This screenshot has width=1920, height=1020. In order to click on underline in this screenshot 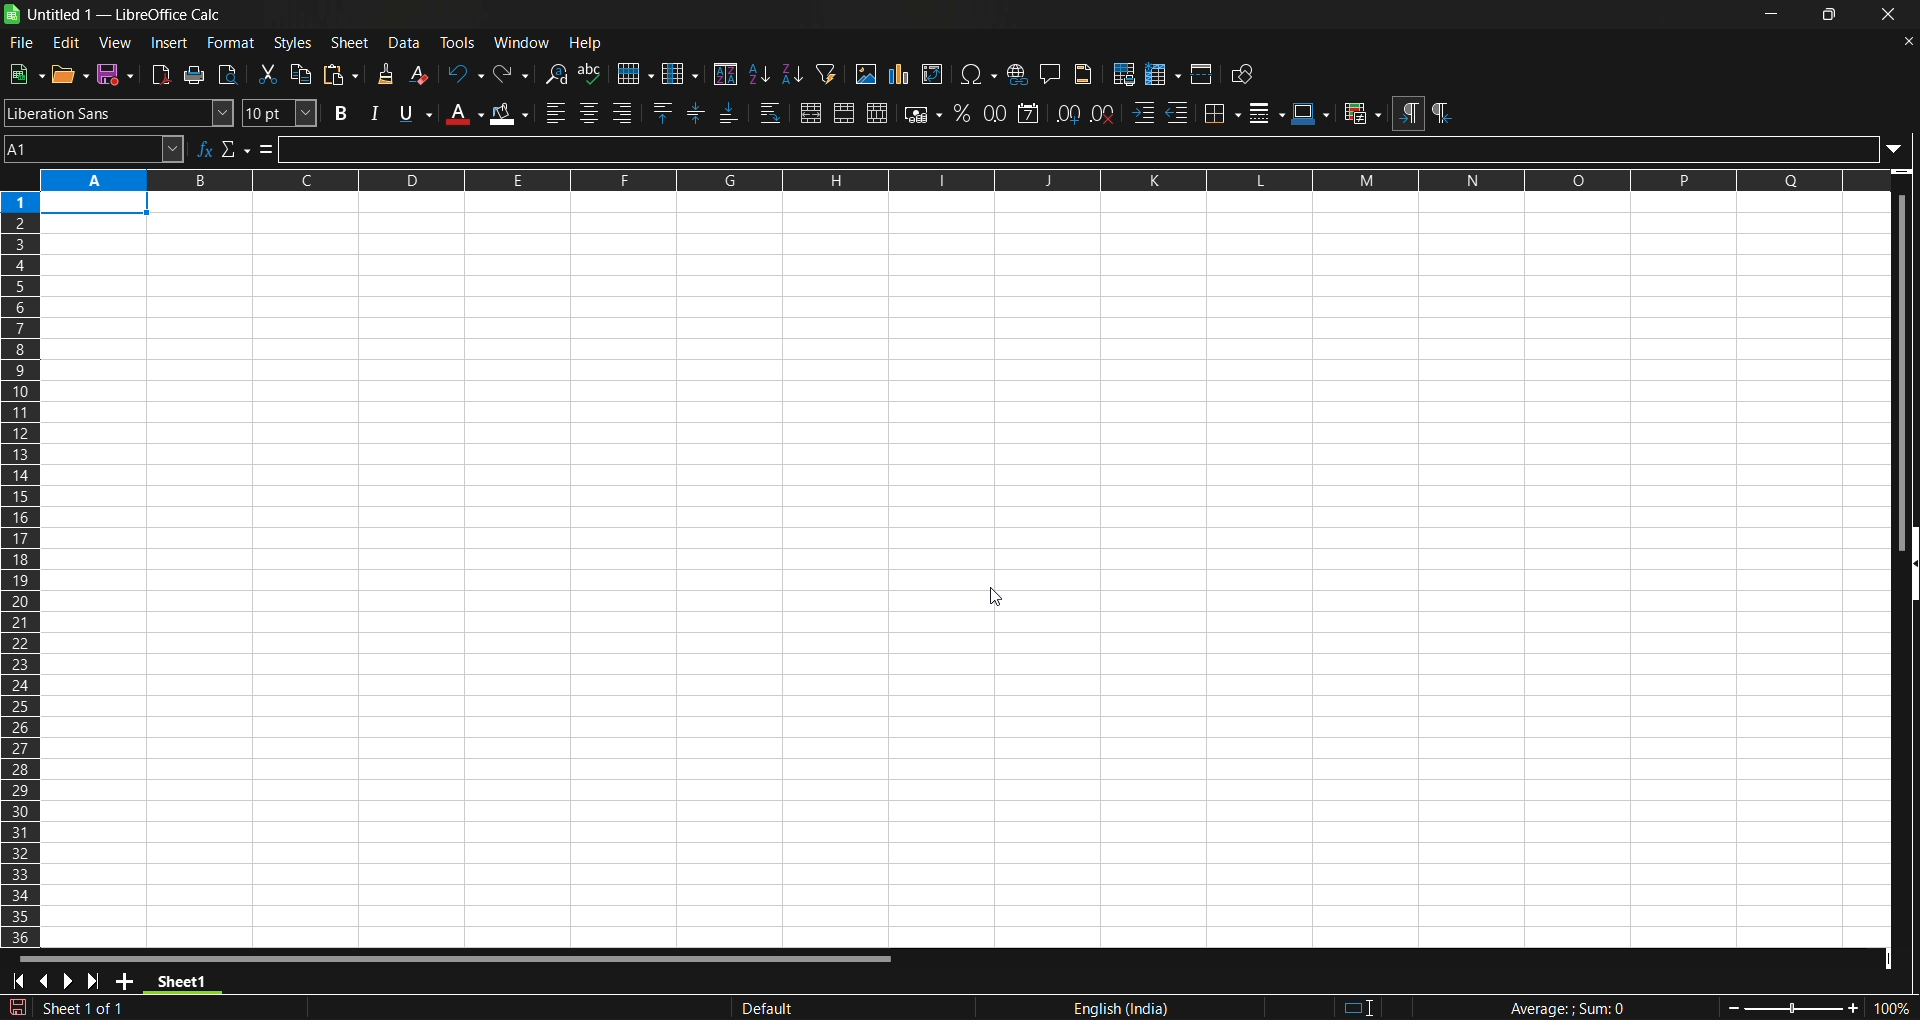, I will do `click(415, 114)`.